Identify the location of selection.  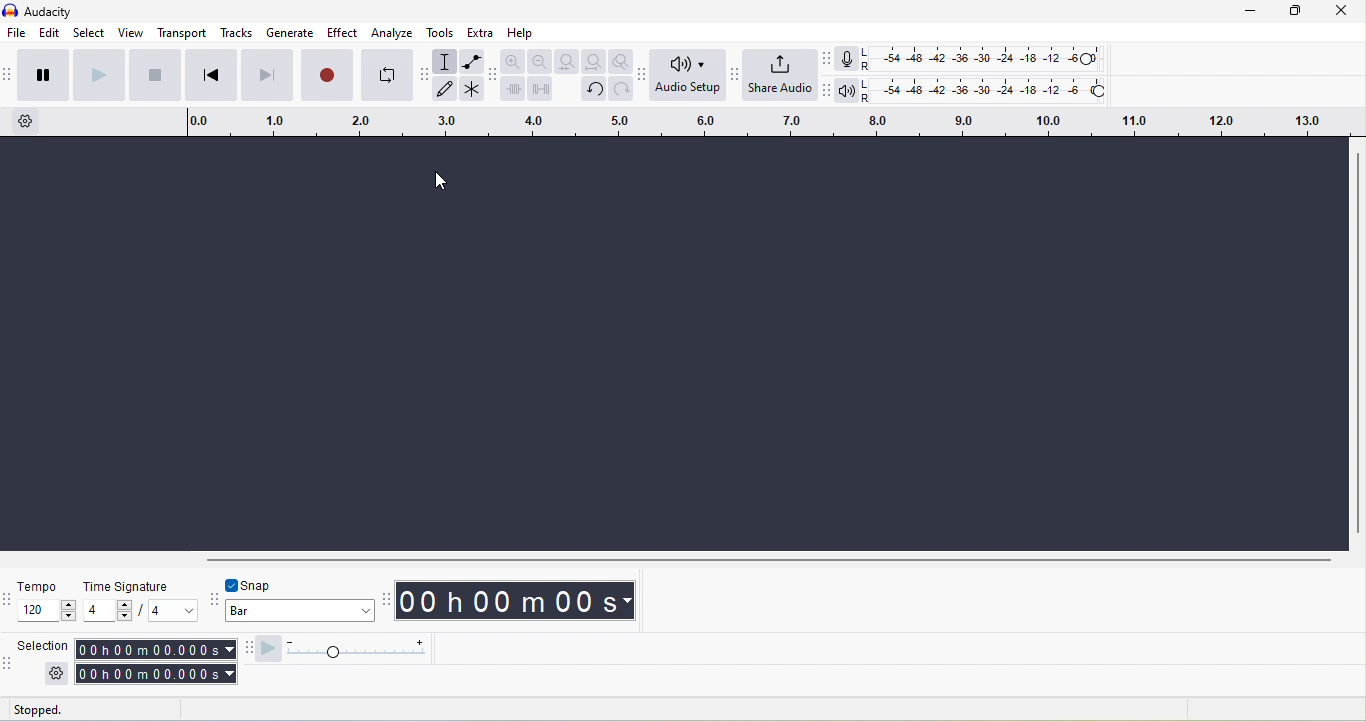
(46, 661).